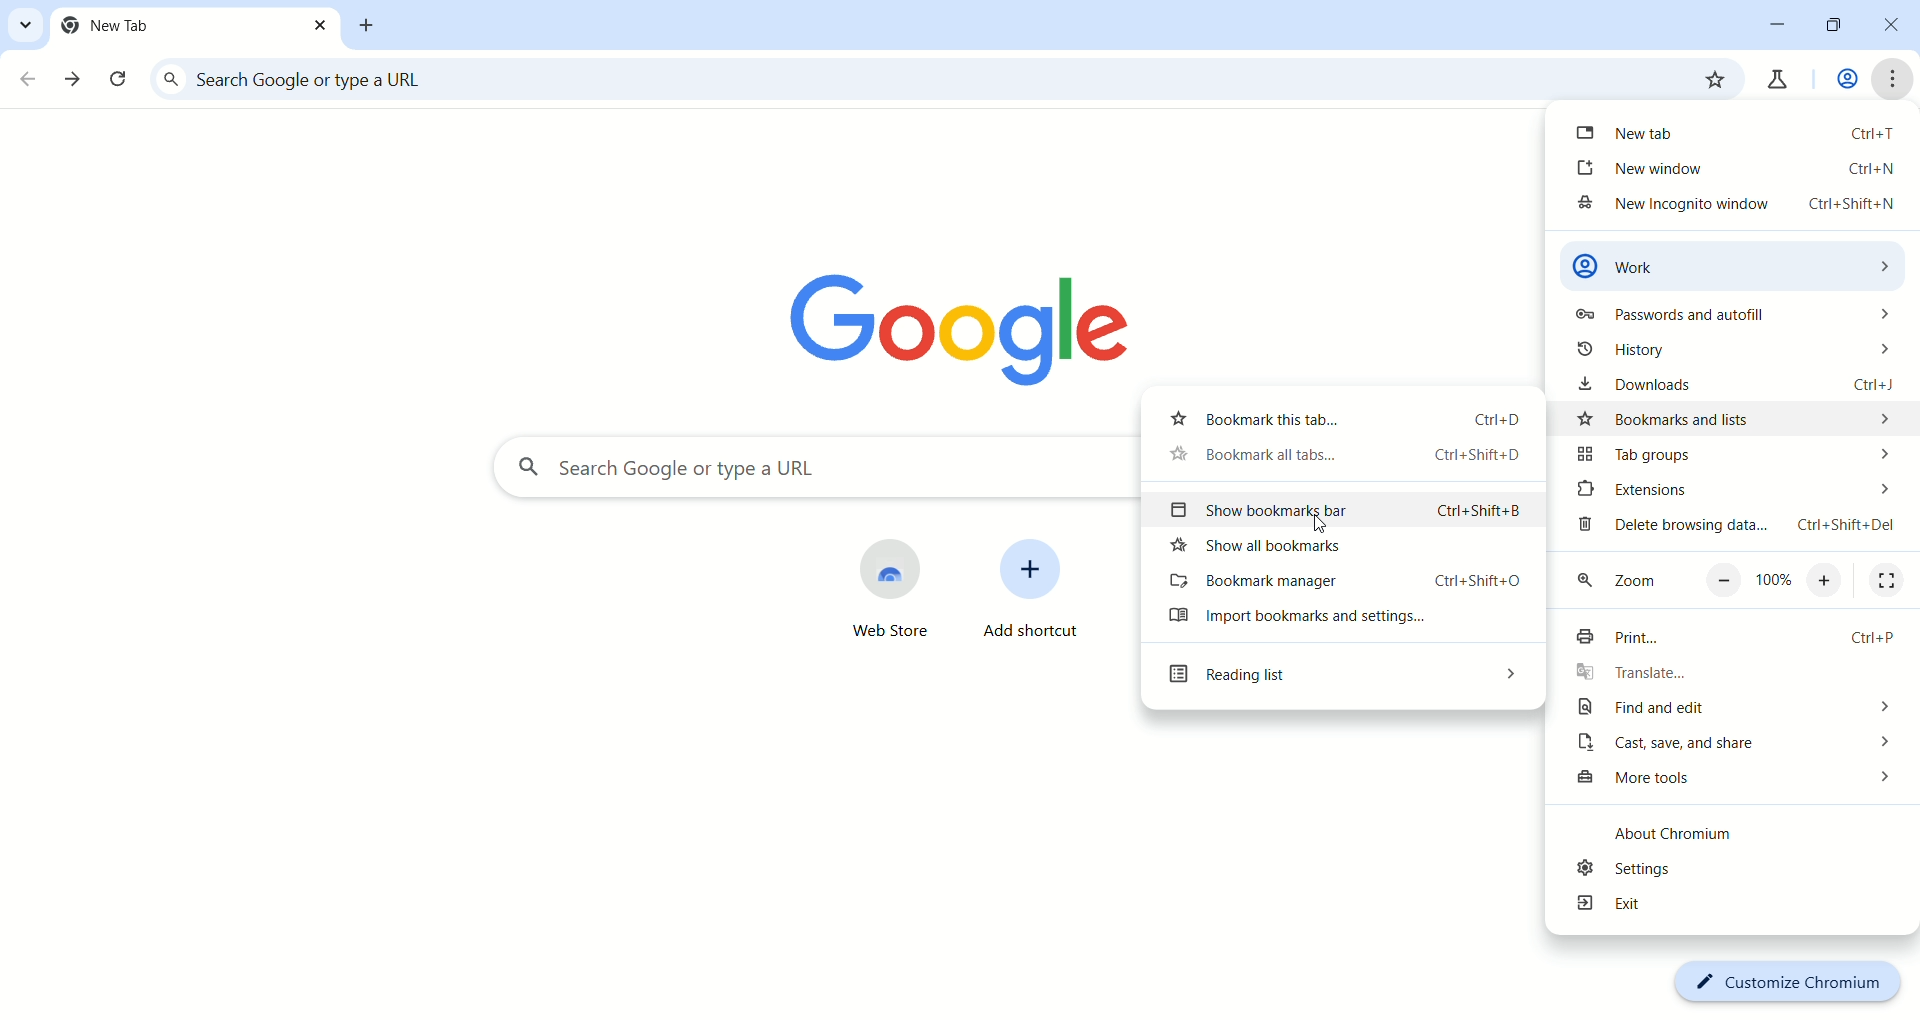  What do you see at coordinates (1323, 525) in the screenshot?
I see `cursor` at bounding box center [1323, 525].